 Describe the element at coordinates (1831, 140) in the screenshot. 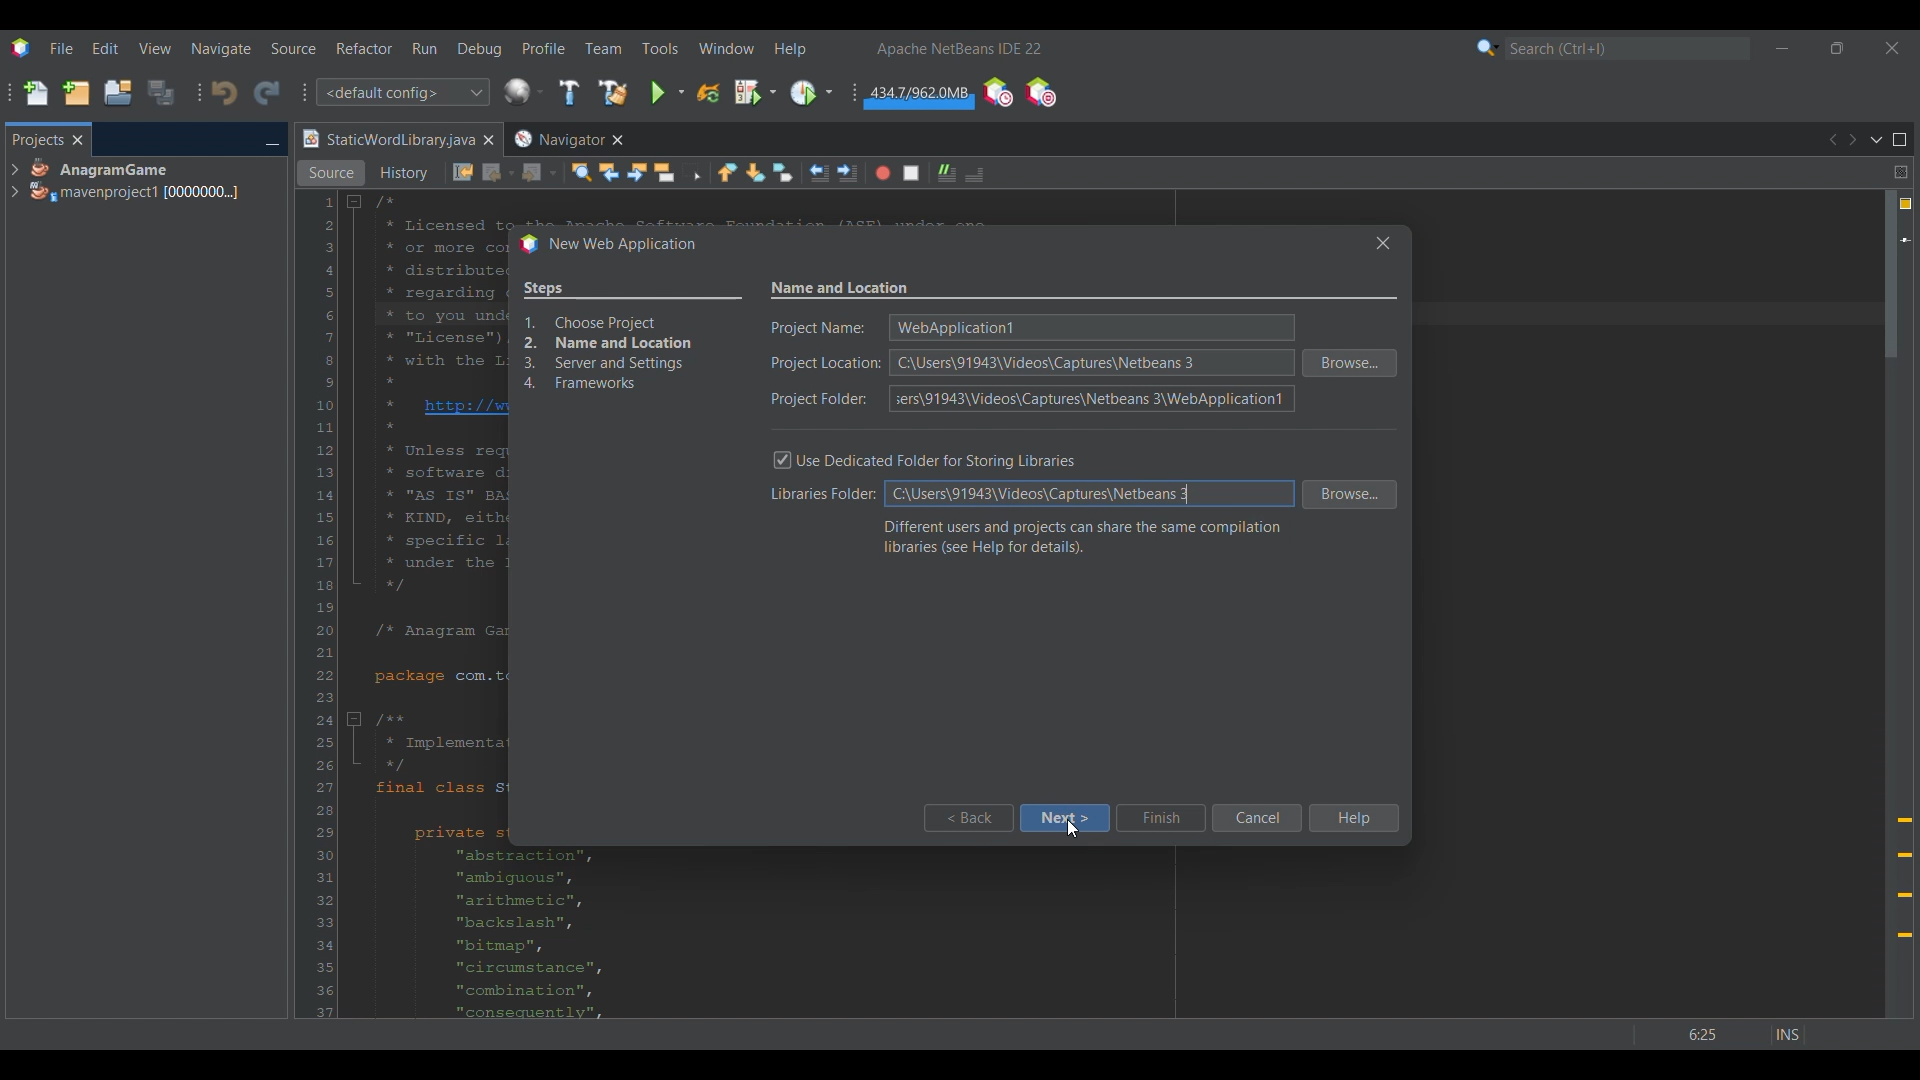

I see `Previous` at that location.